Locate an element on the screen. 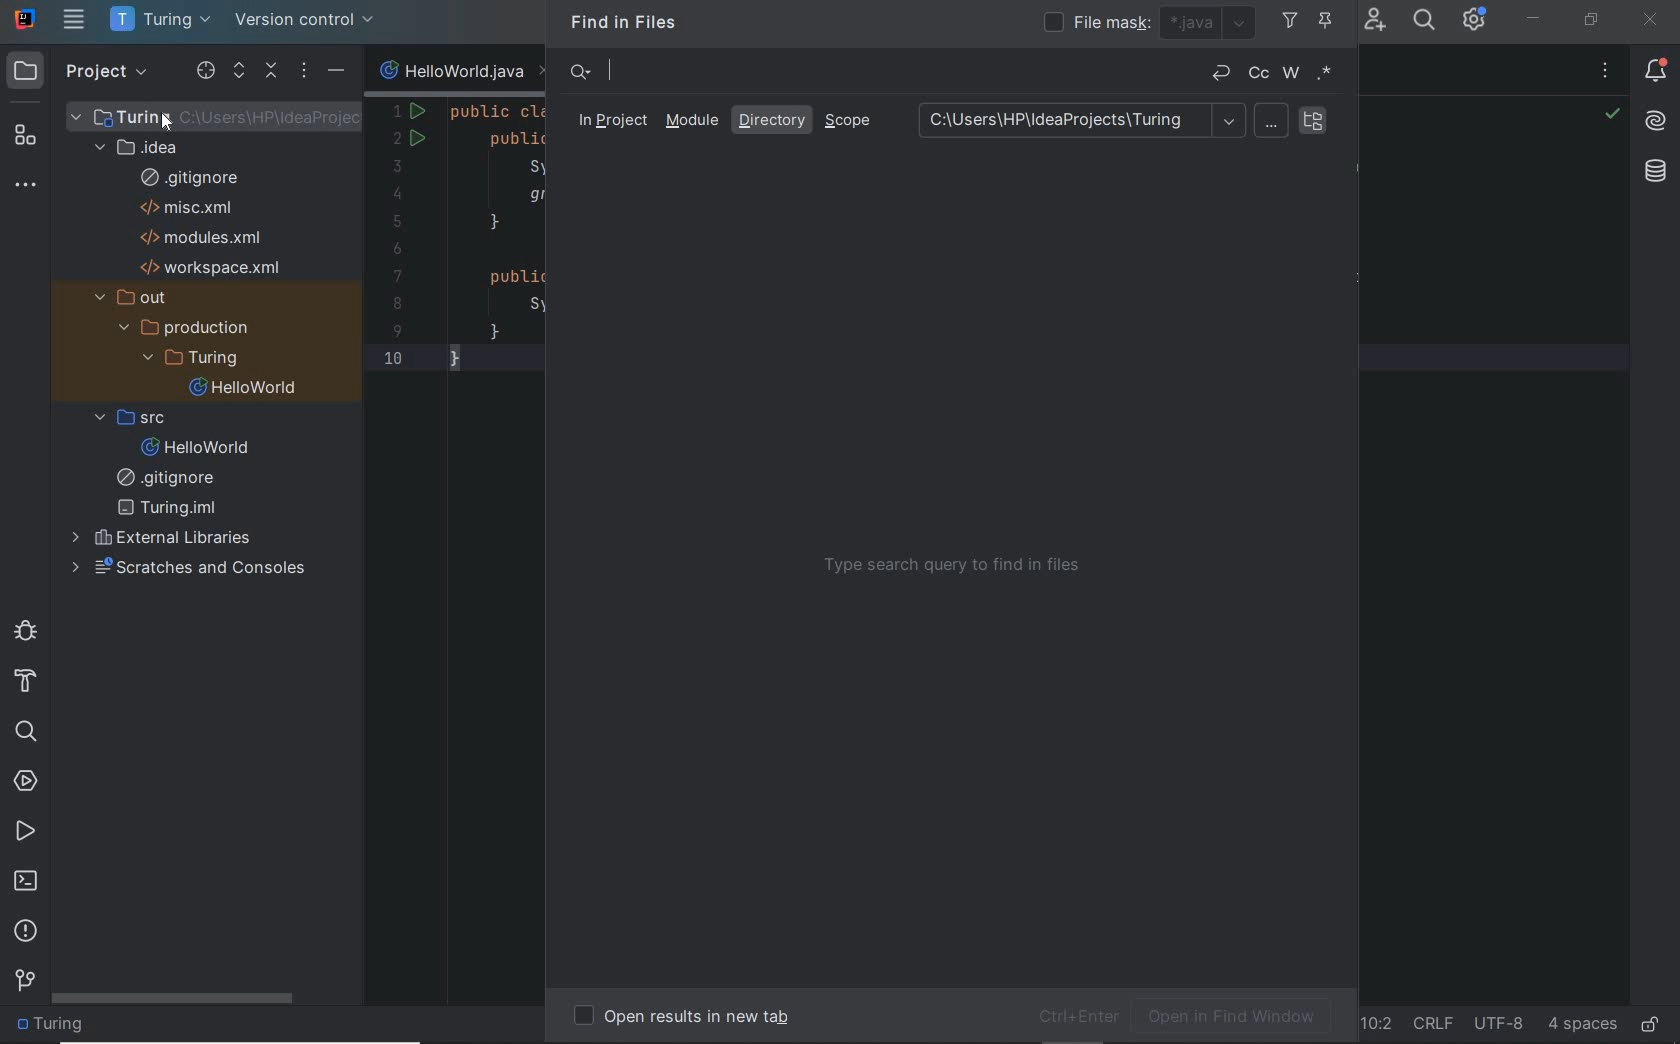 The width and height of the screenshot is (1680, 1044). file mask is located at coordinates (1098, 21).